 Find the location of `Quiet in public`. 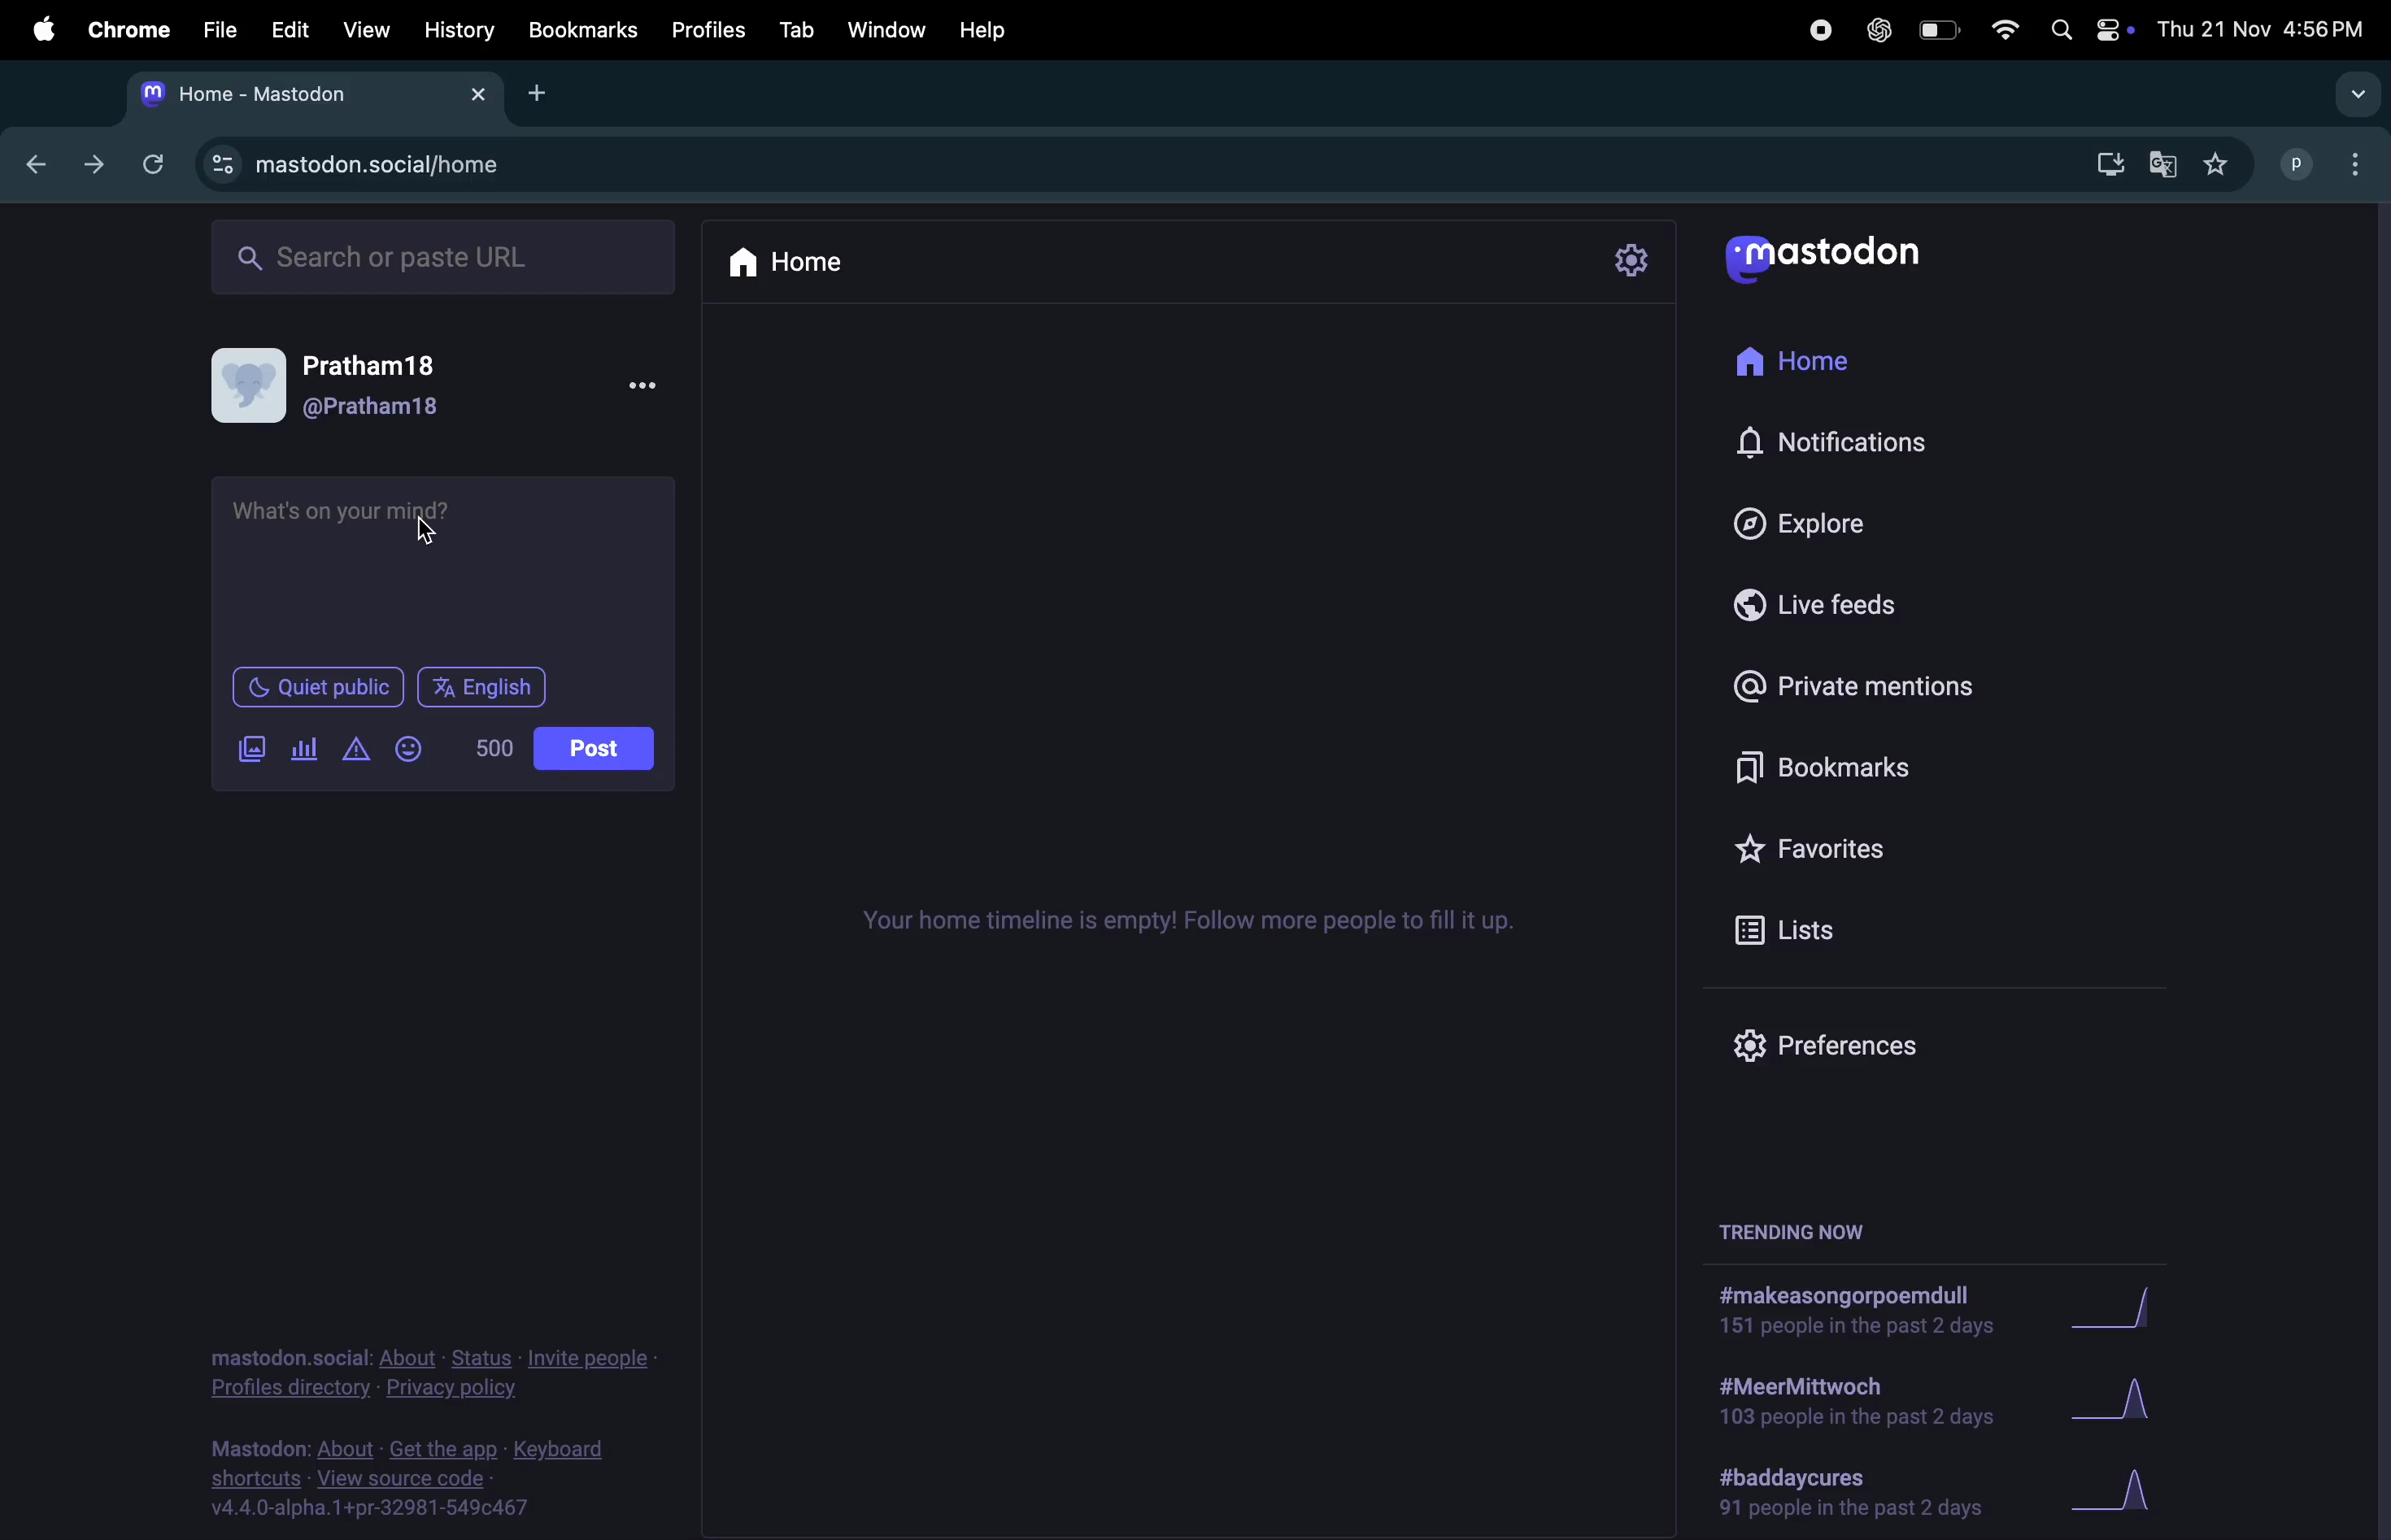

Quiet in public is located at coordinates (320, 686).